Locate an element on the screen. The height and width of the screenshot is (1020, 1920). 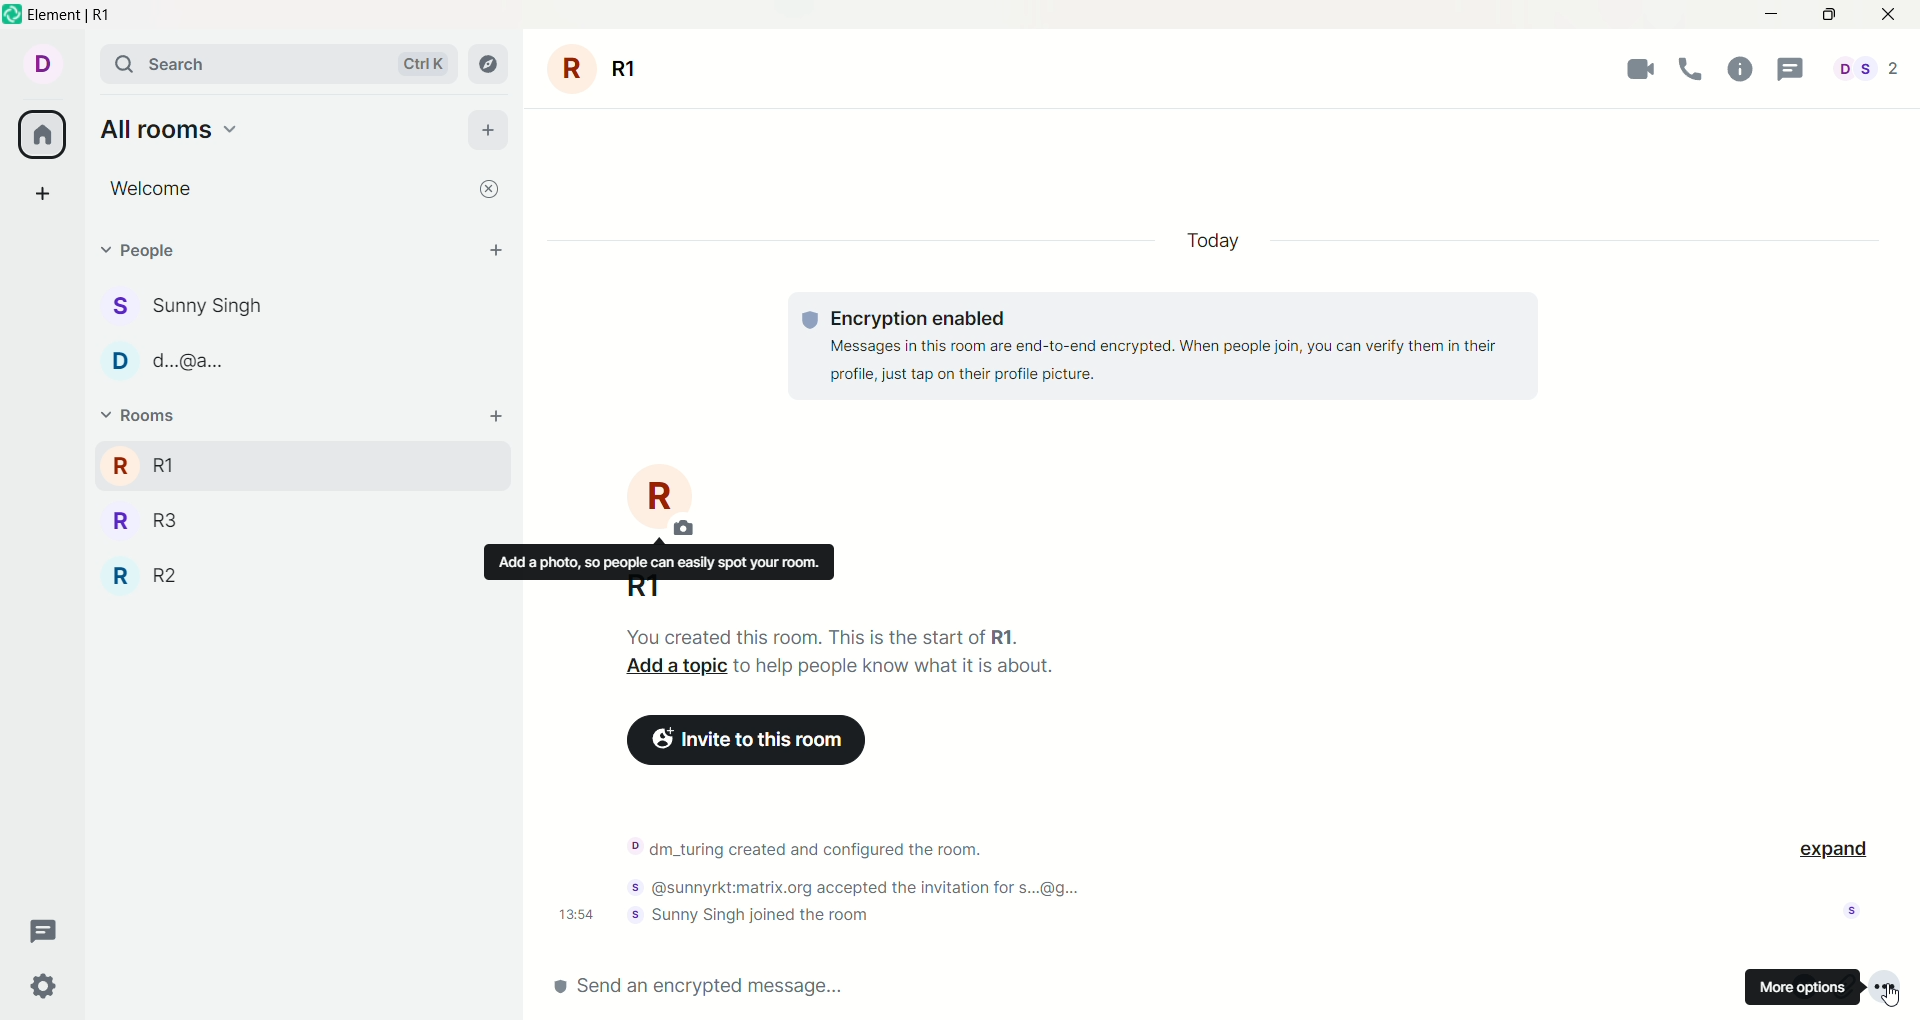
today is located at coordinates (1213, 240).